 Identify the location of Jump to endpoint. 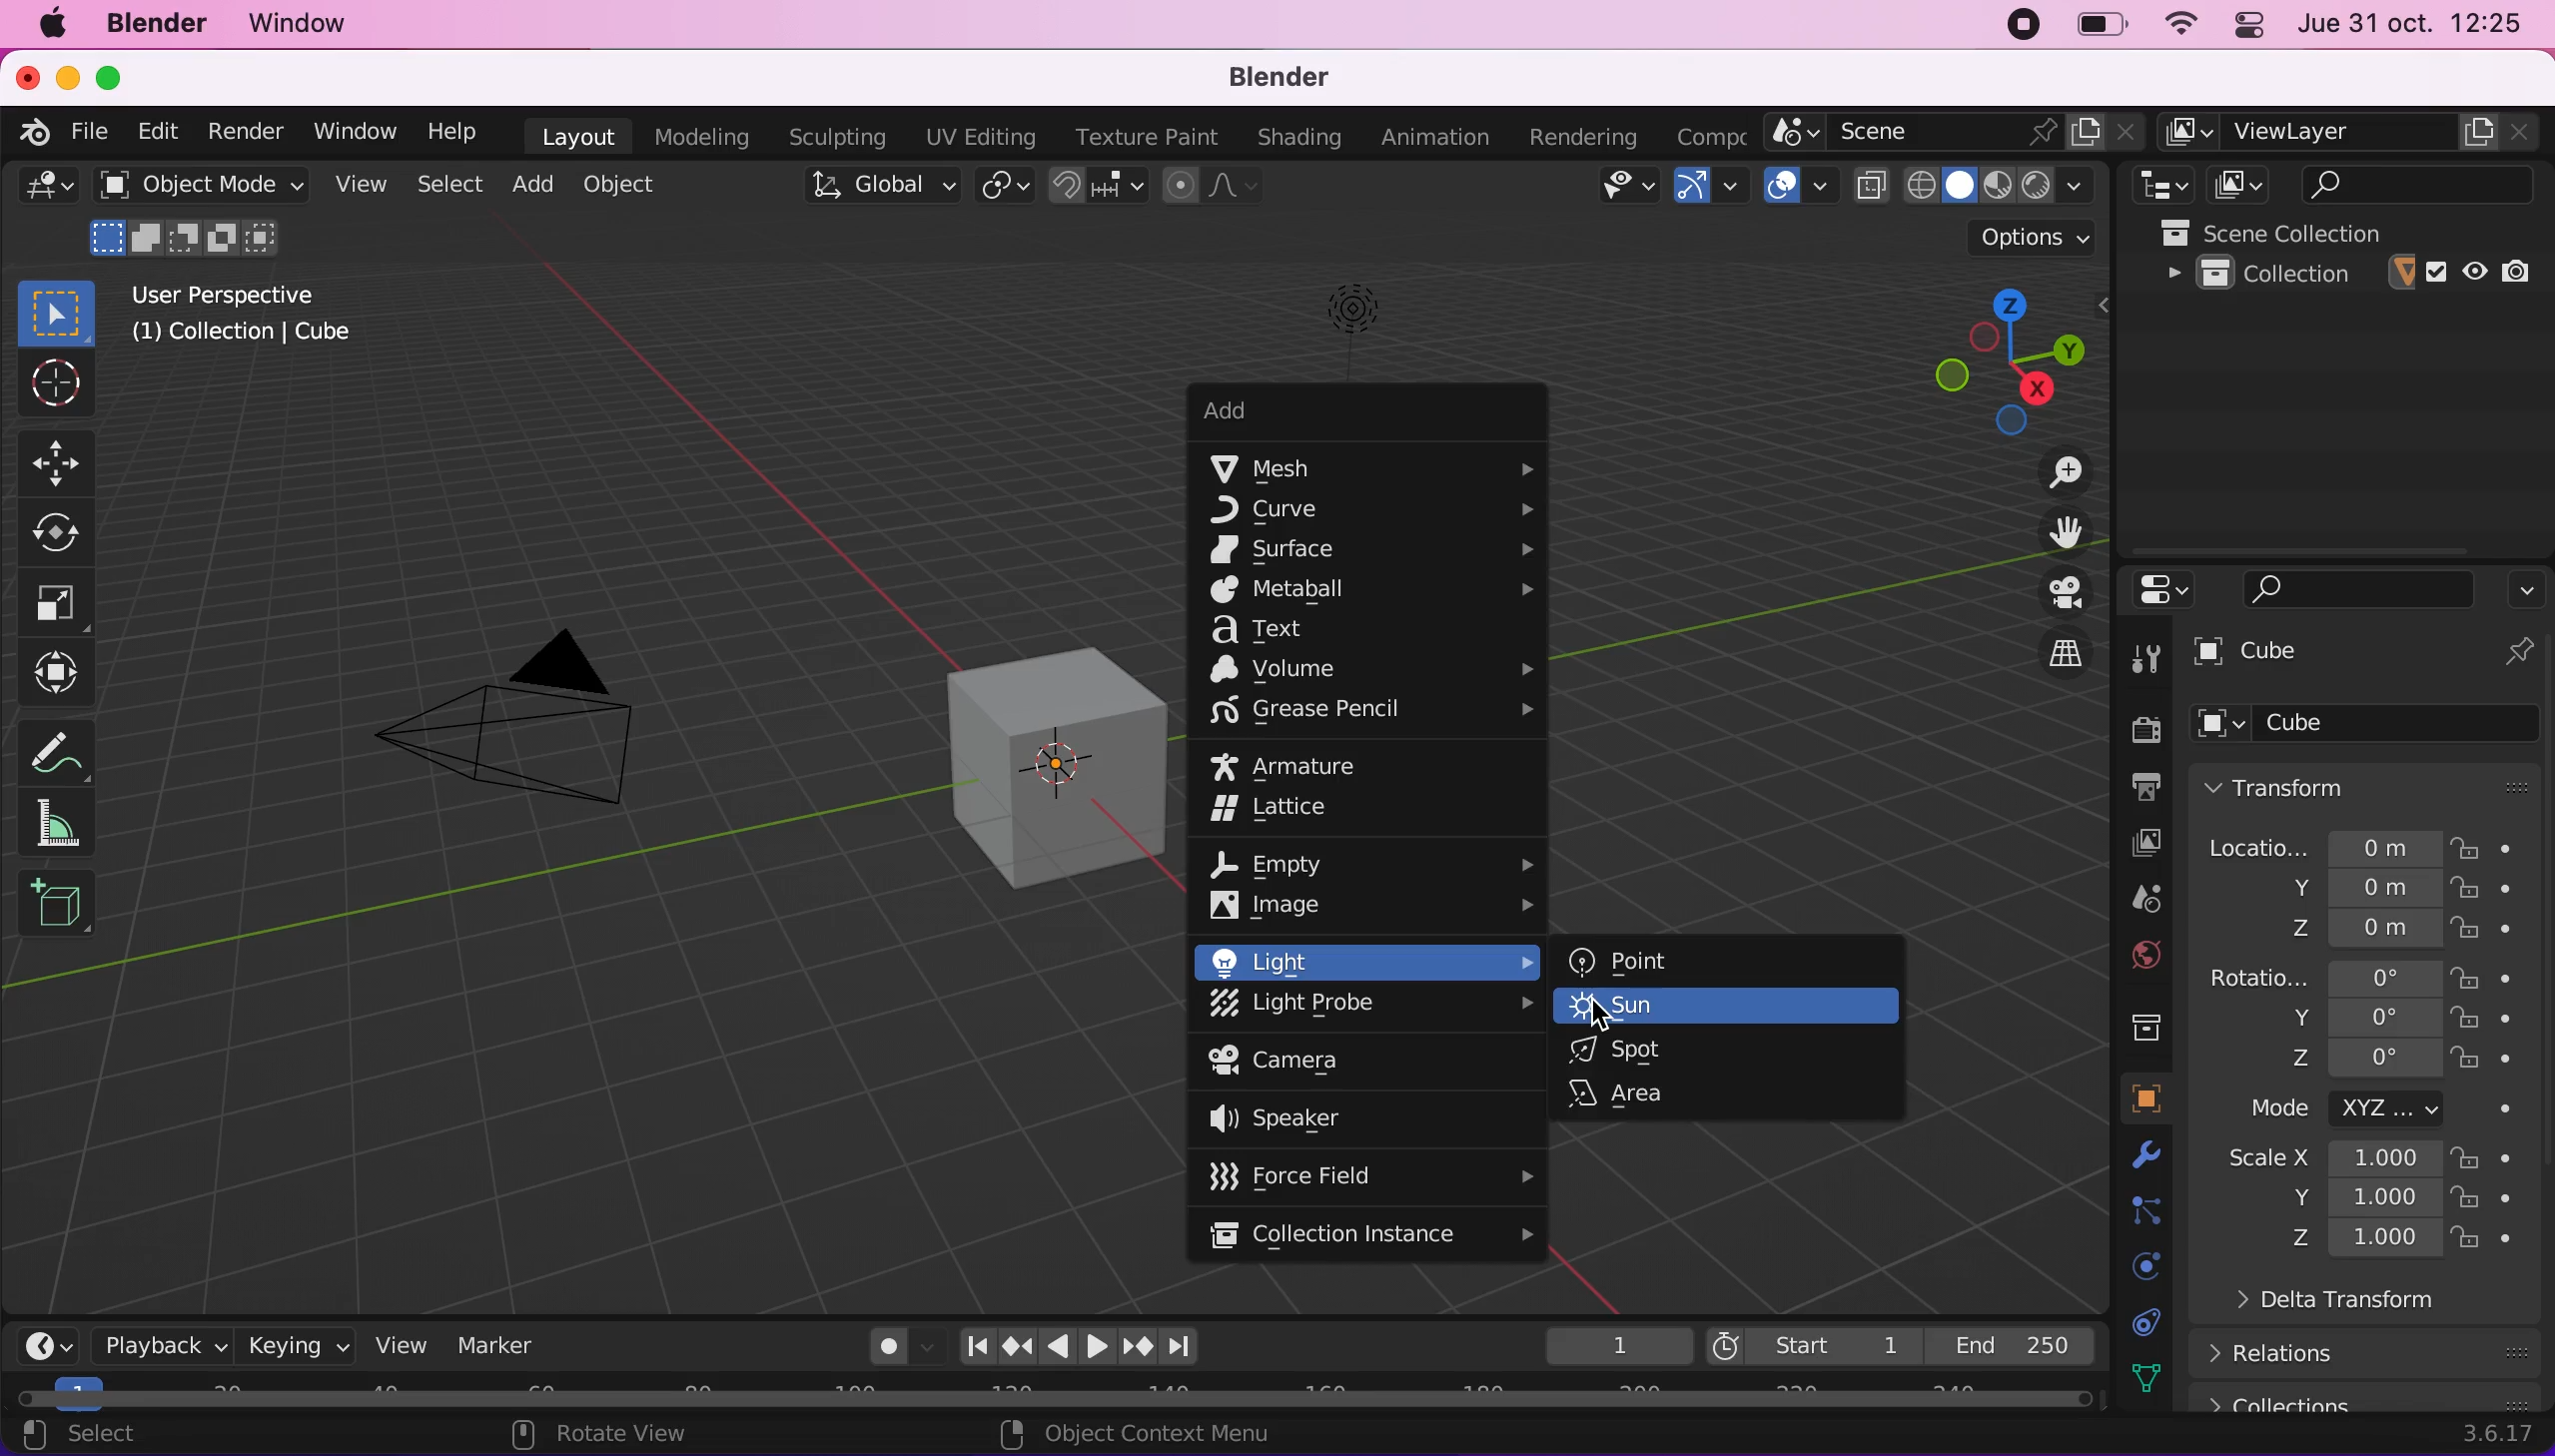
(1186, 1348).